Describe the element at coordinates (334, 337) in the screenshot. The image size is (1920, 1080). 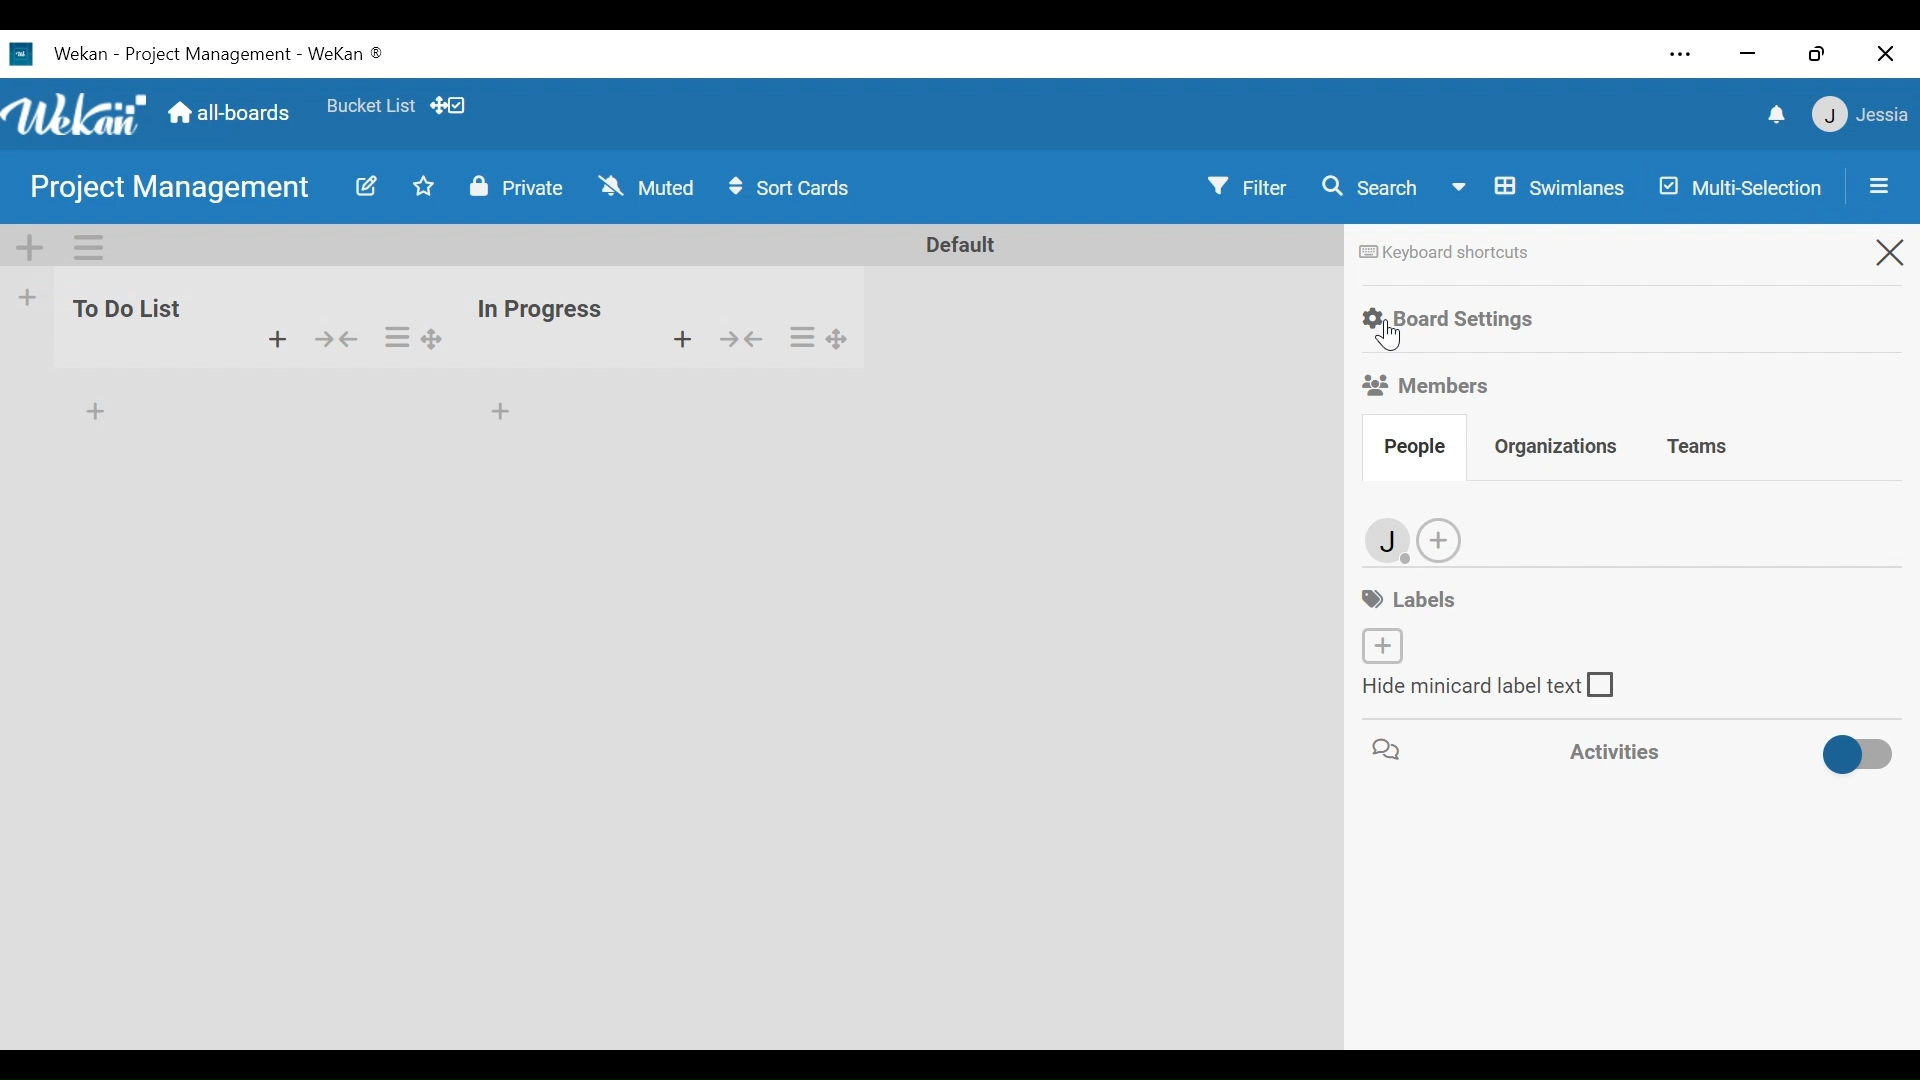
I see `hide/show` at that location.